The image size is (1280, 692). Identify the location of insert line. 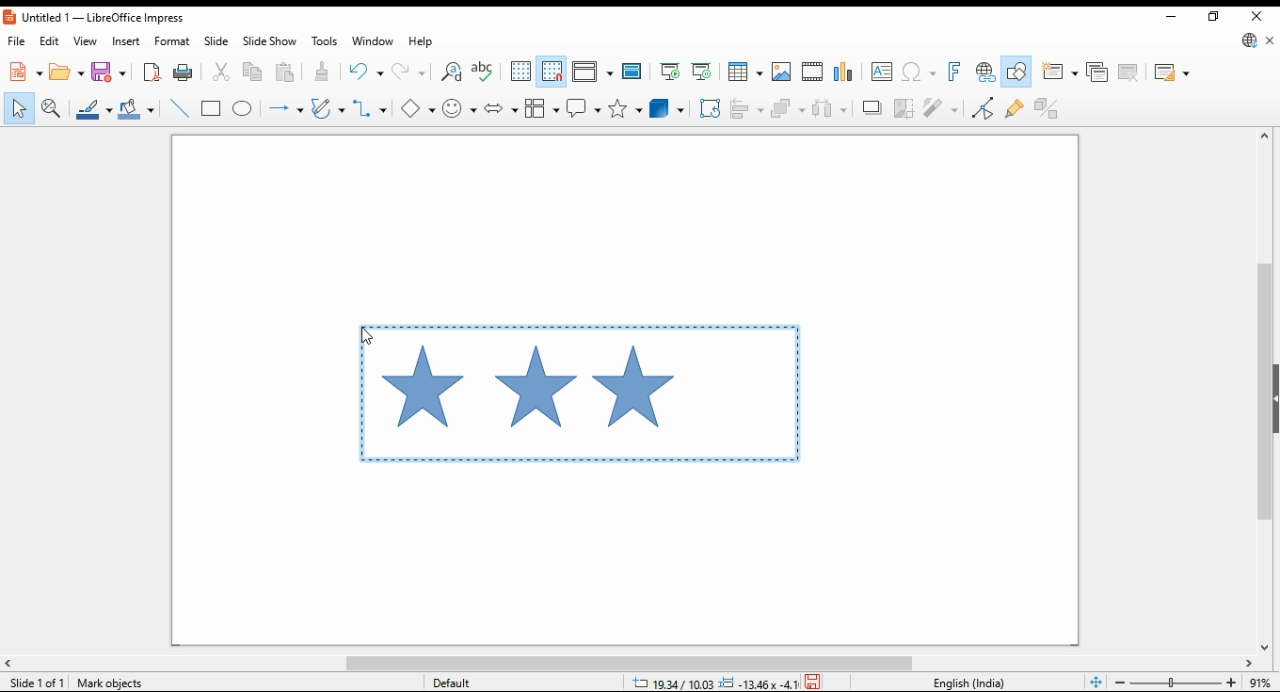
(179, 109).